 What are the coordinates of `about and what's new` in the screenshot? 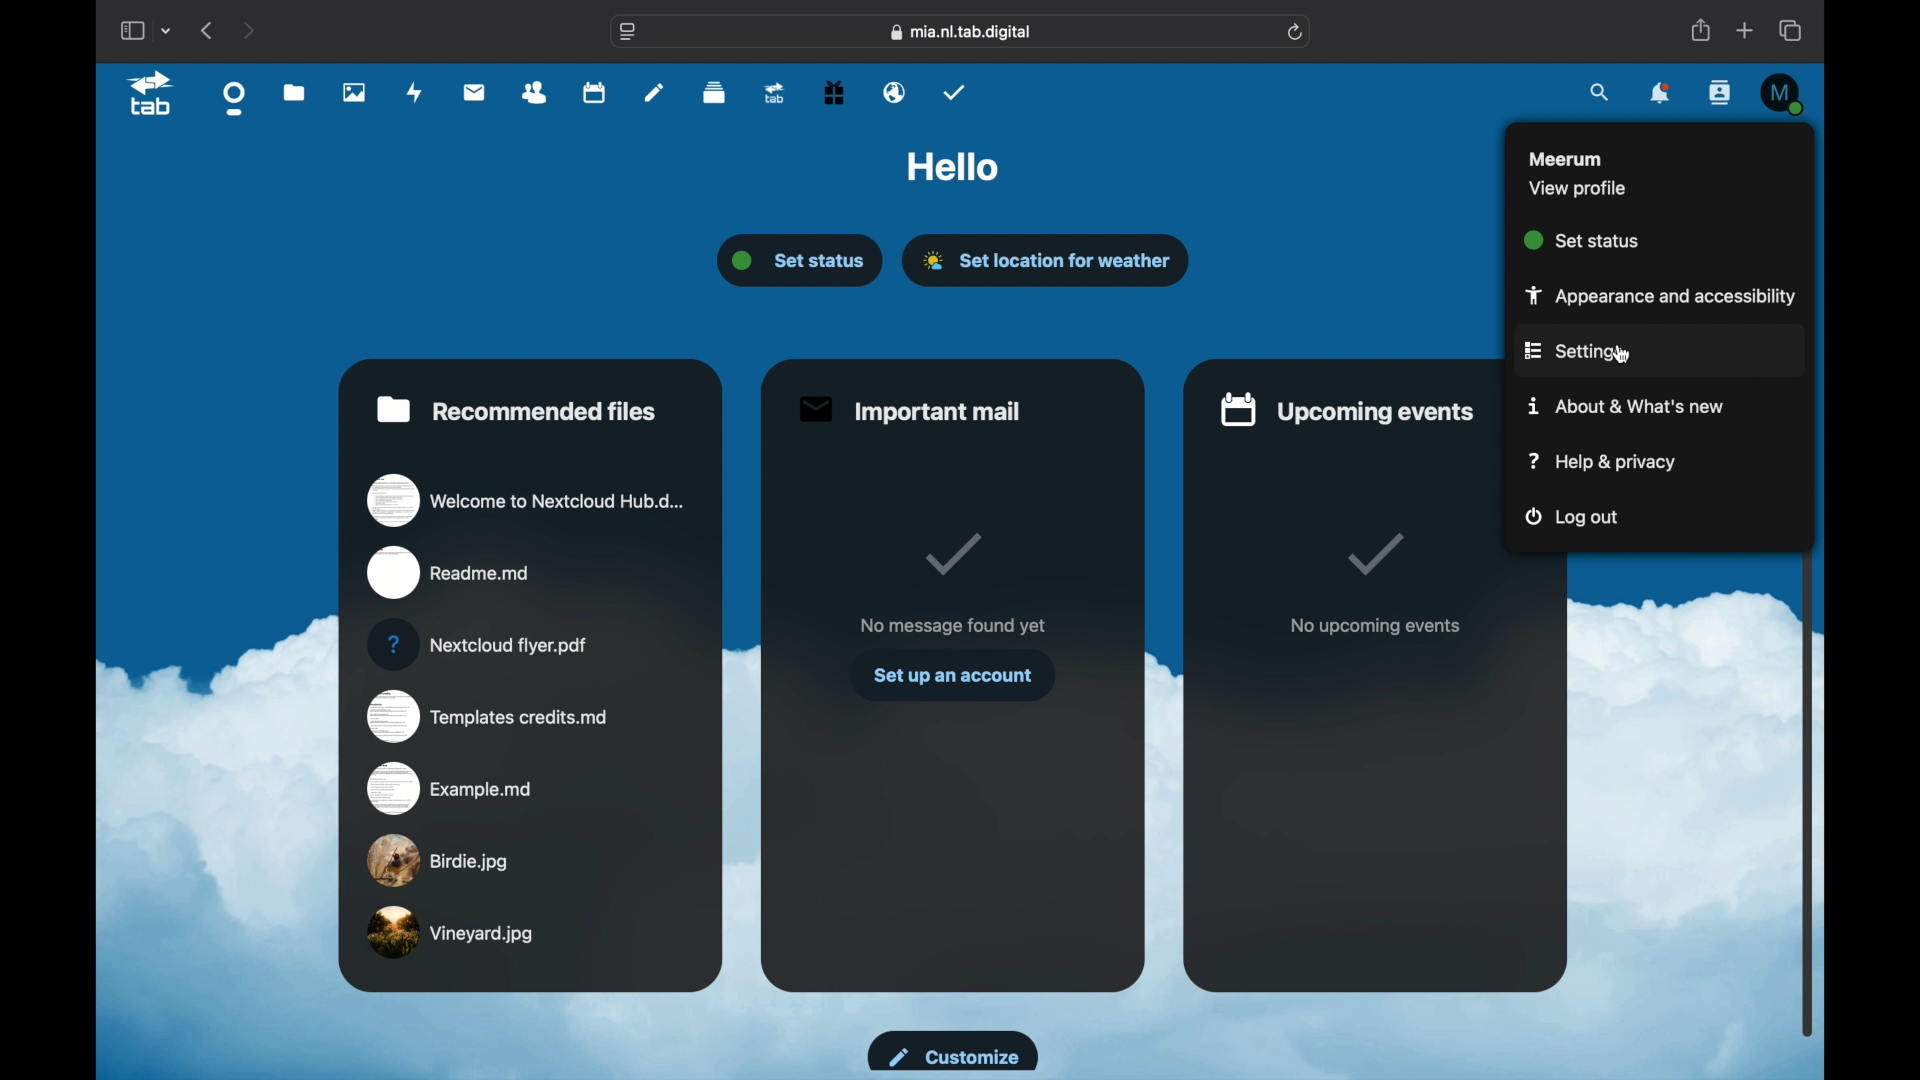 It's located at (1628, 407).